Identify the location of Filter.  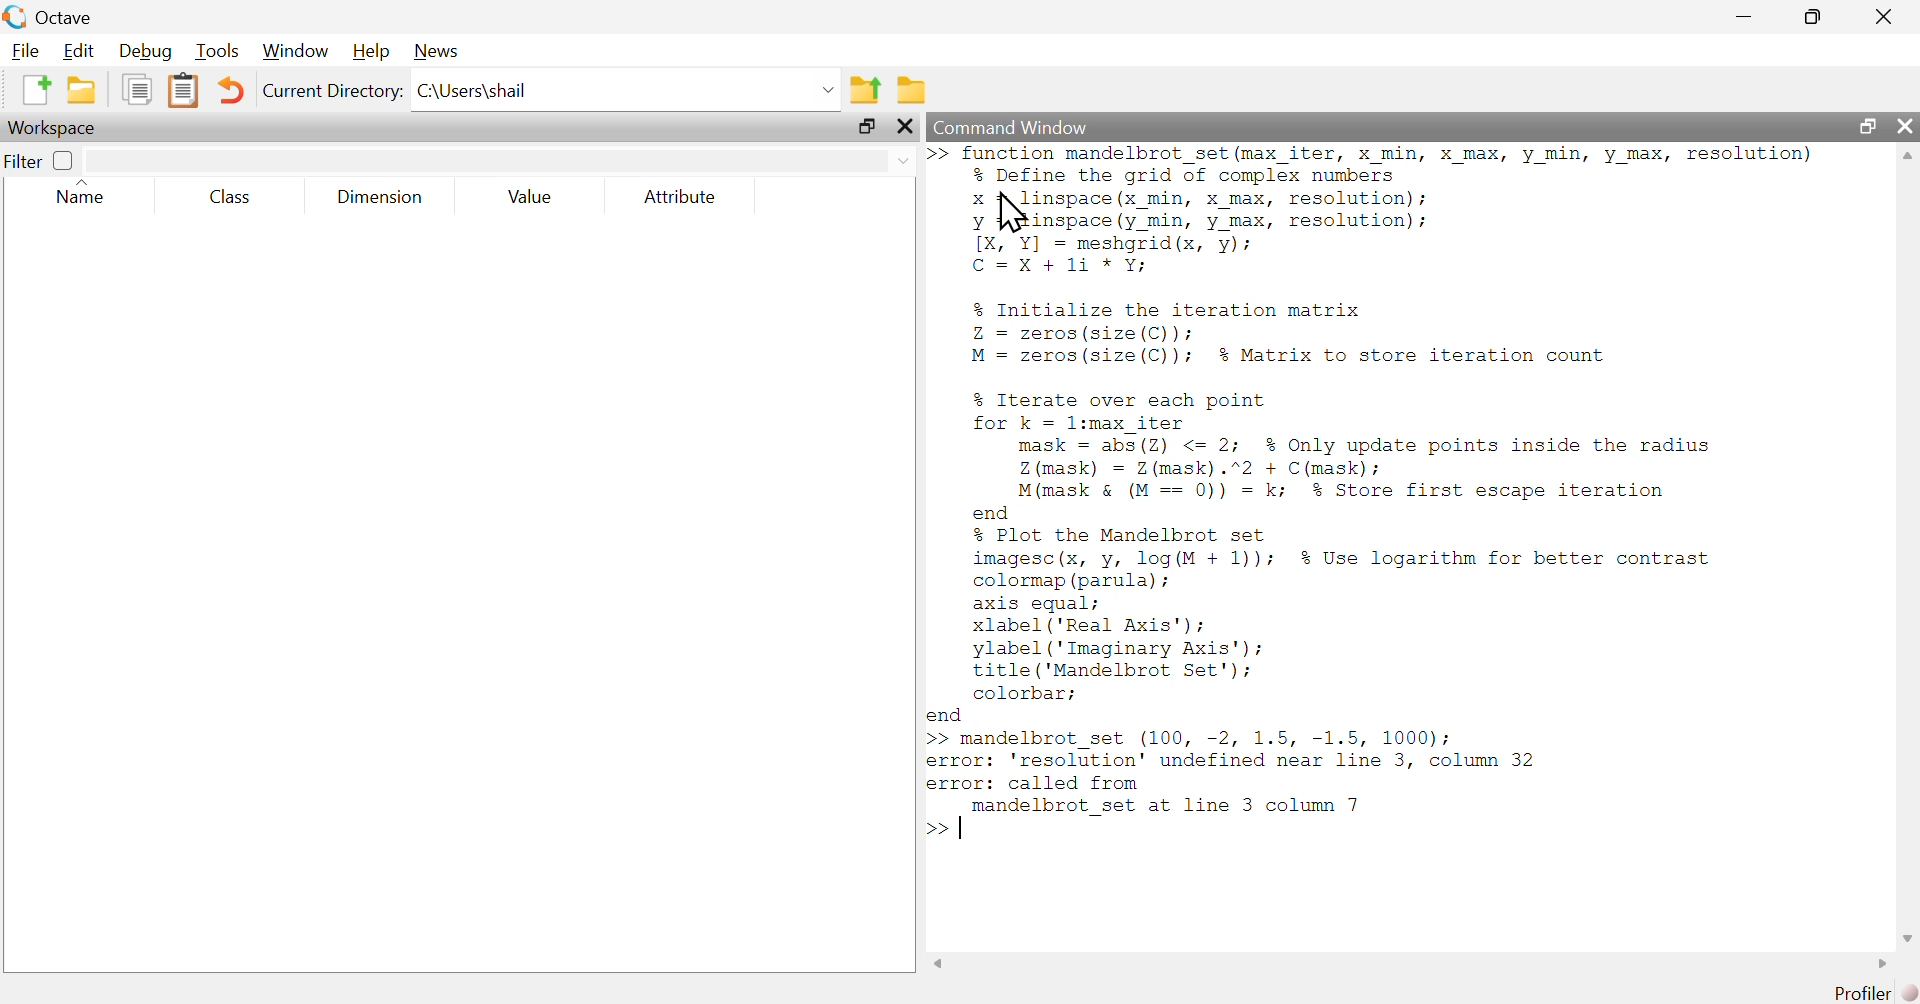
(41, 160).